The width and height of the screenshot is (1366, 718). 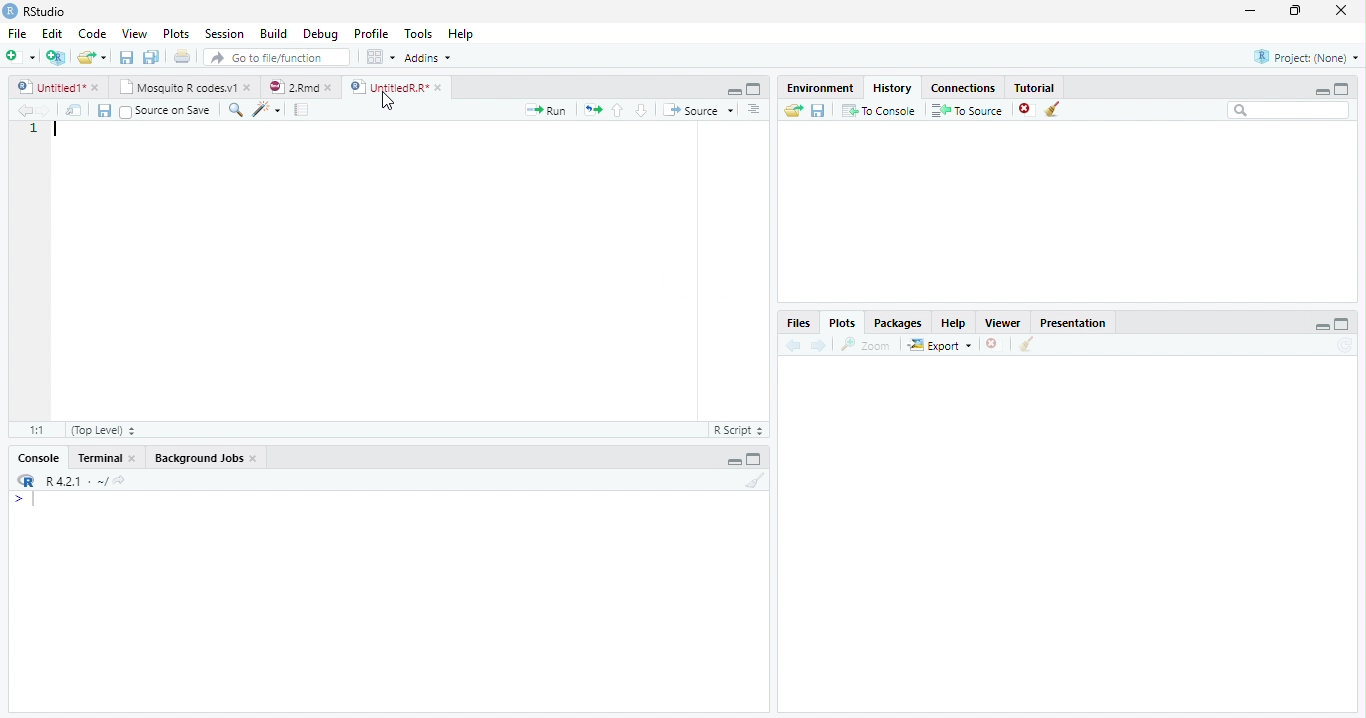 I want to click on Viewer, so click(x=1004, y=323).